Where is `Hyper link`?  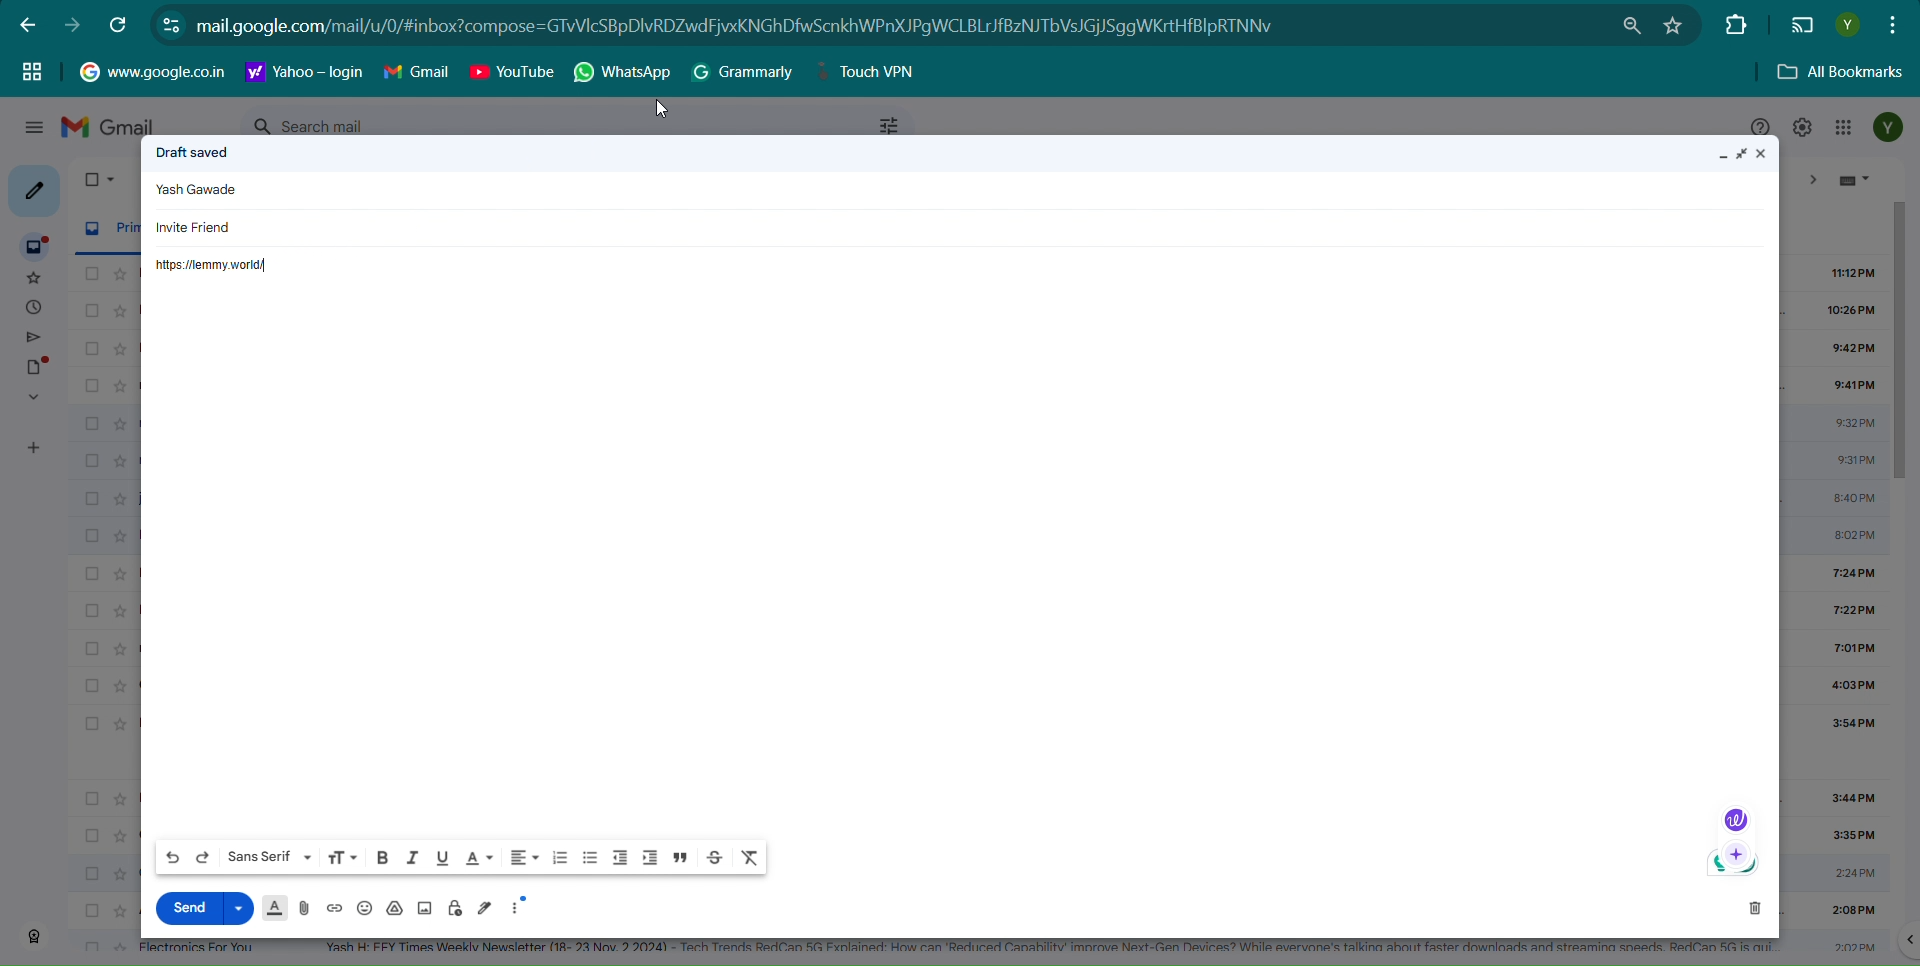
Hyper link is located at coordinates (764, 26).